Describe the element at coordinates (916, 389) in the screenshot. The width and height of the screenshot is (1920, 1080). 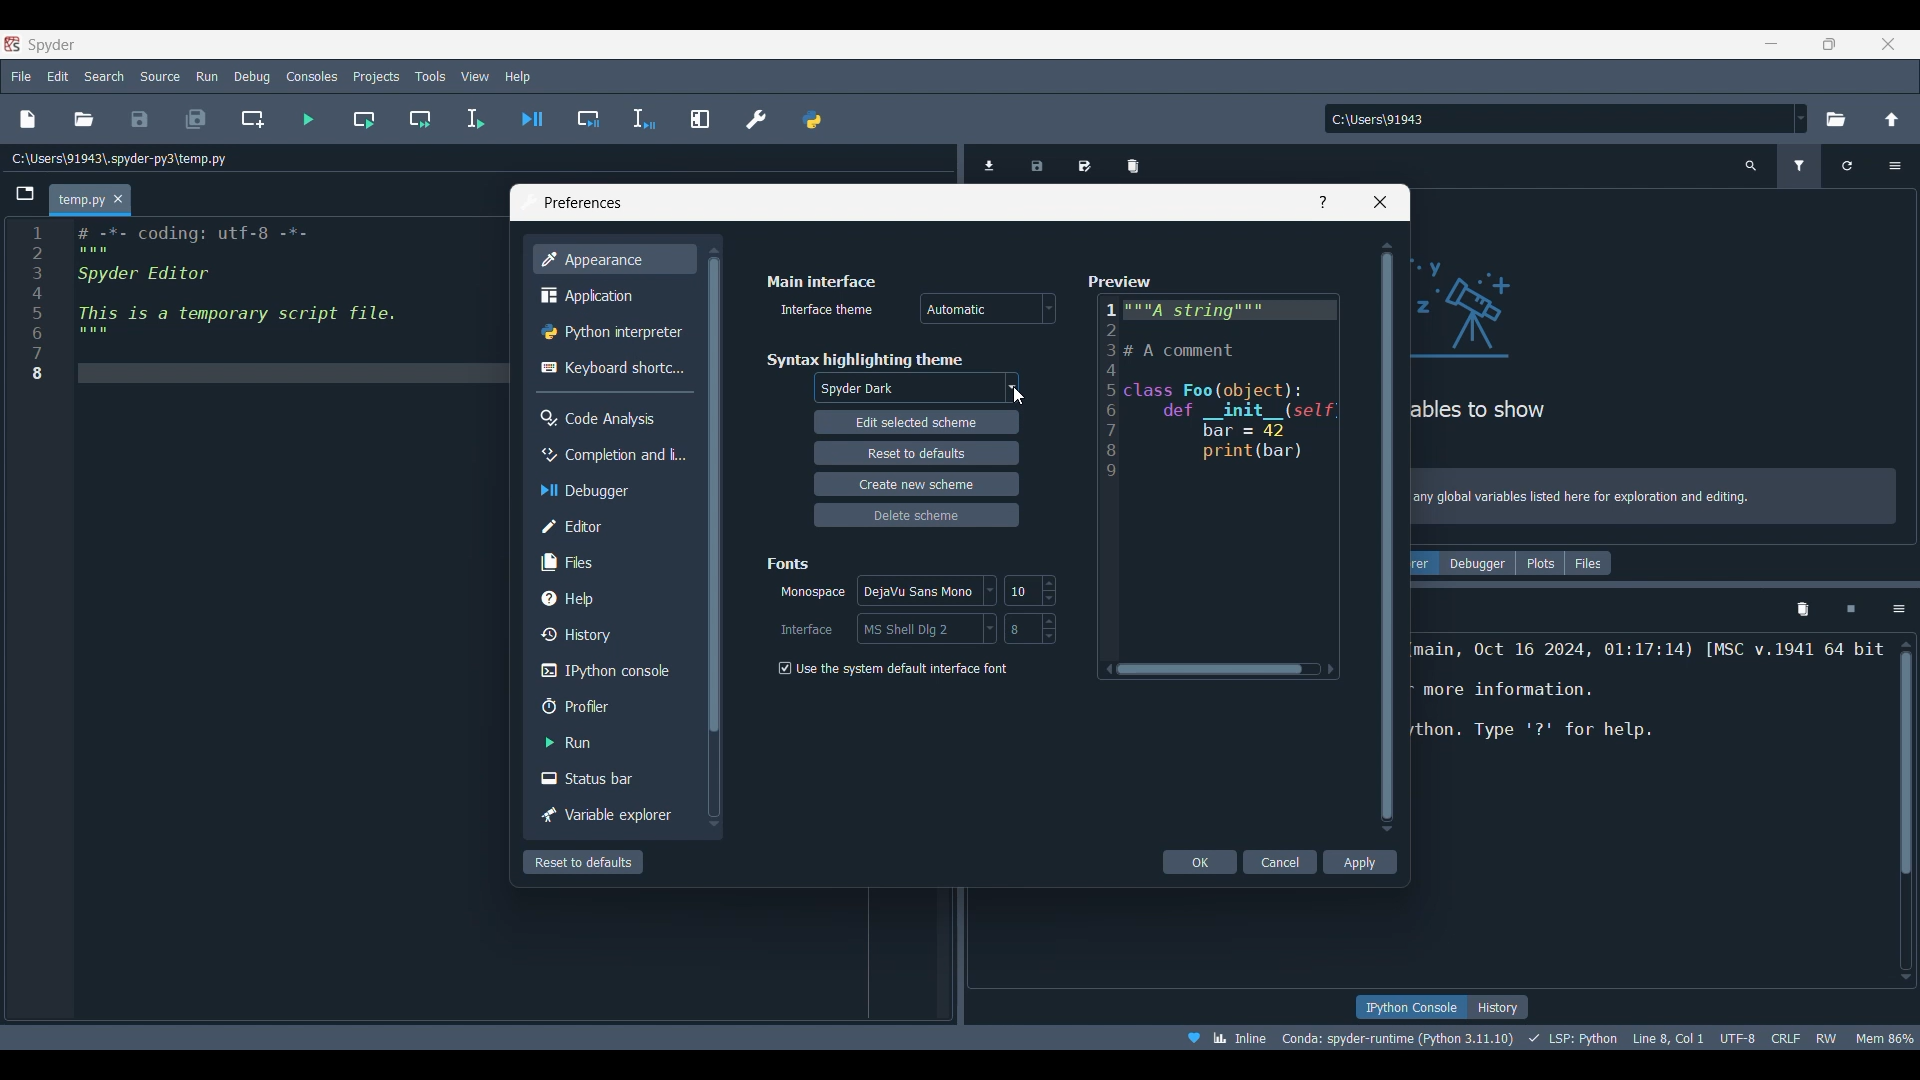
I see `Theme options` at that location.